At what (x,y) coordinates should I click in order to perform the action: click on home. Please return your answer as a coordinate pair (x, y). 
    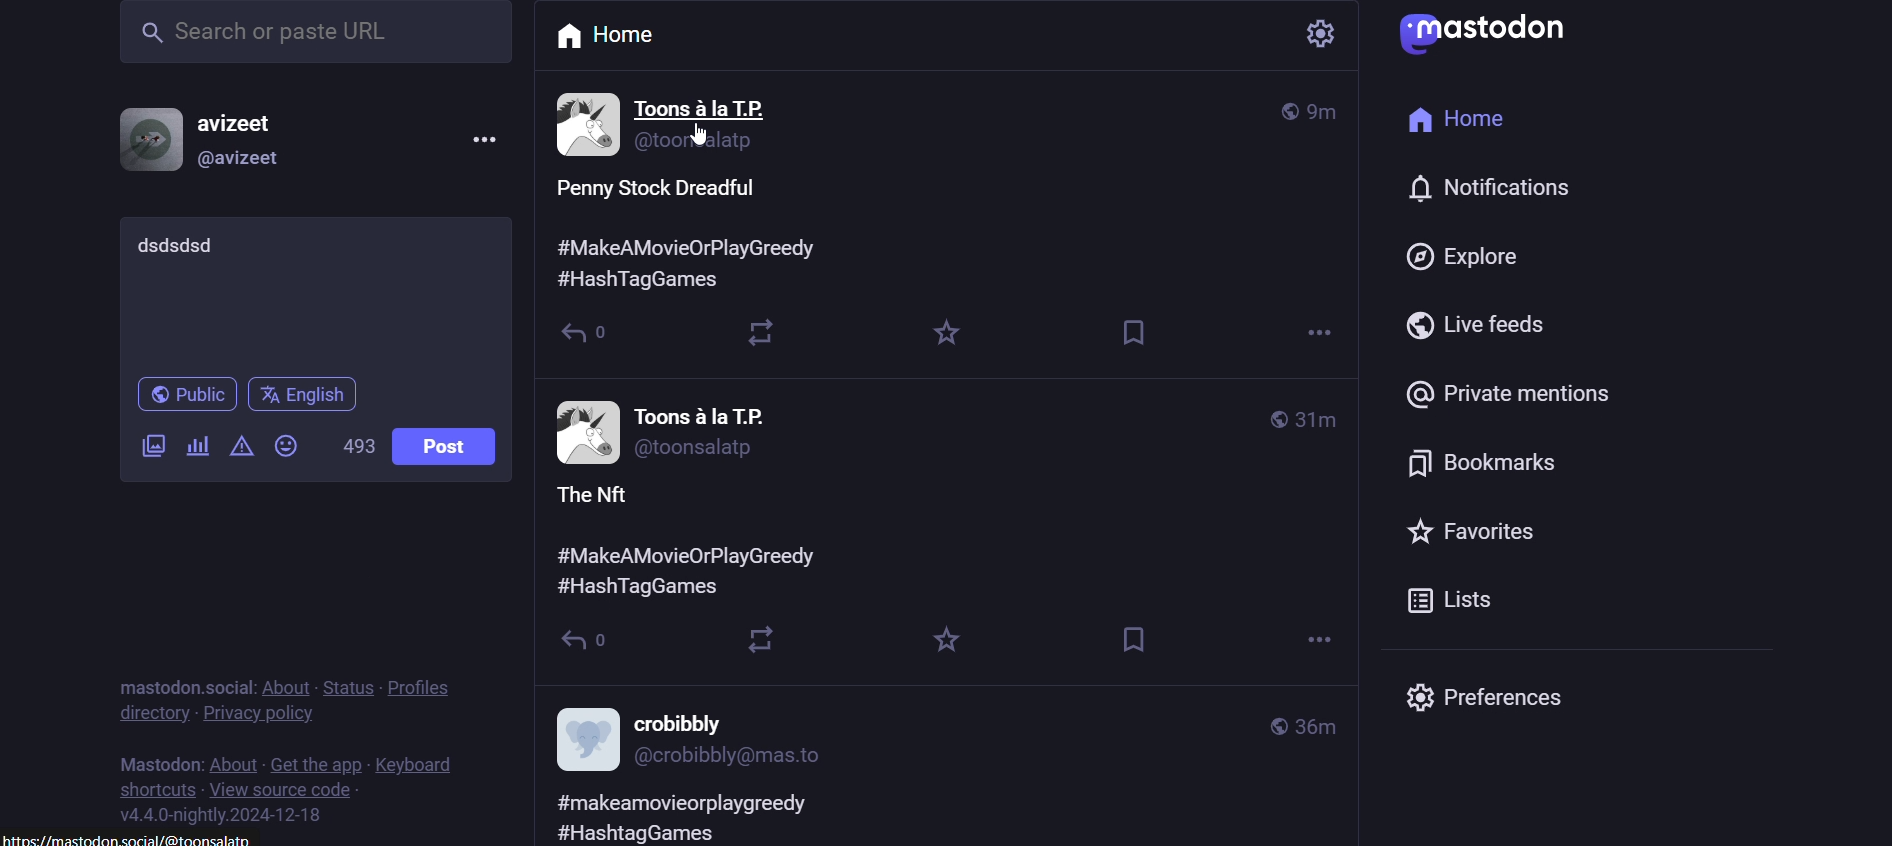
    Looking at the image, I should click on (1453, 118).